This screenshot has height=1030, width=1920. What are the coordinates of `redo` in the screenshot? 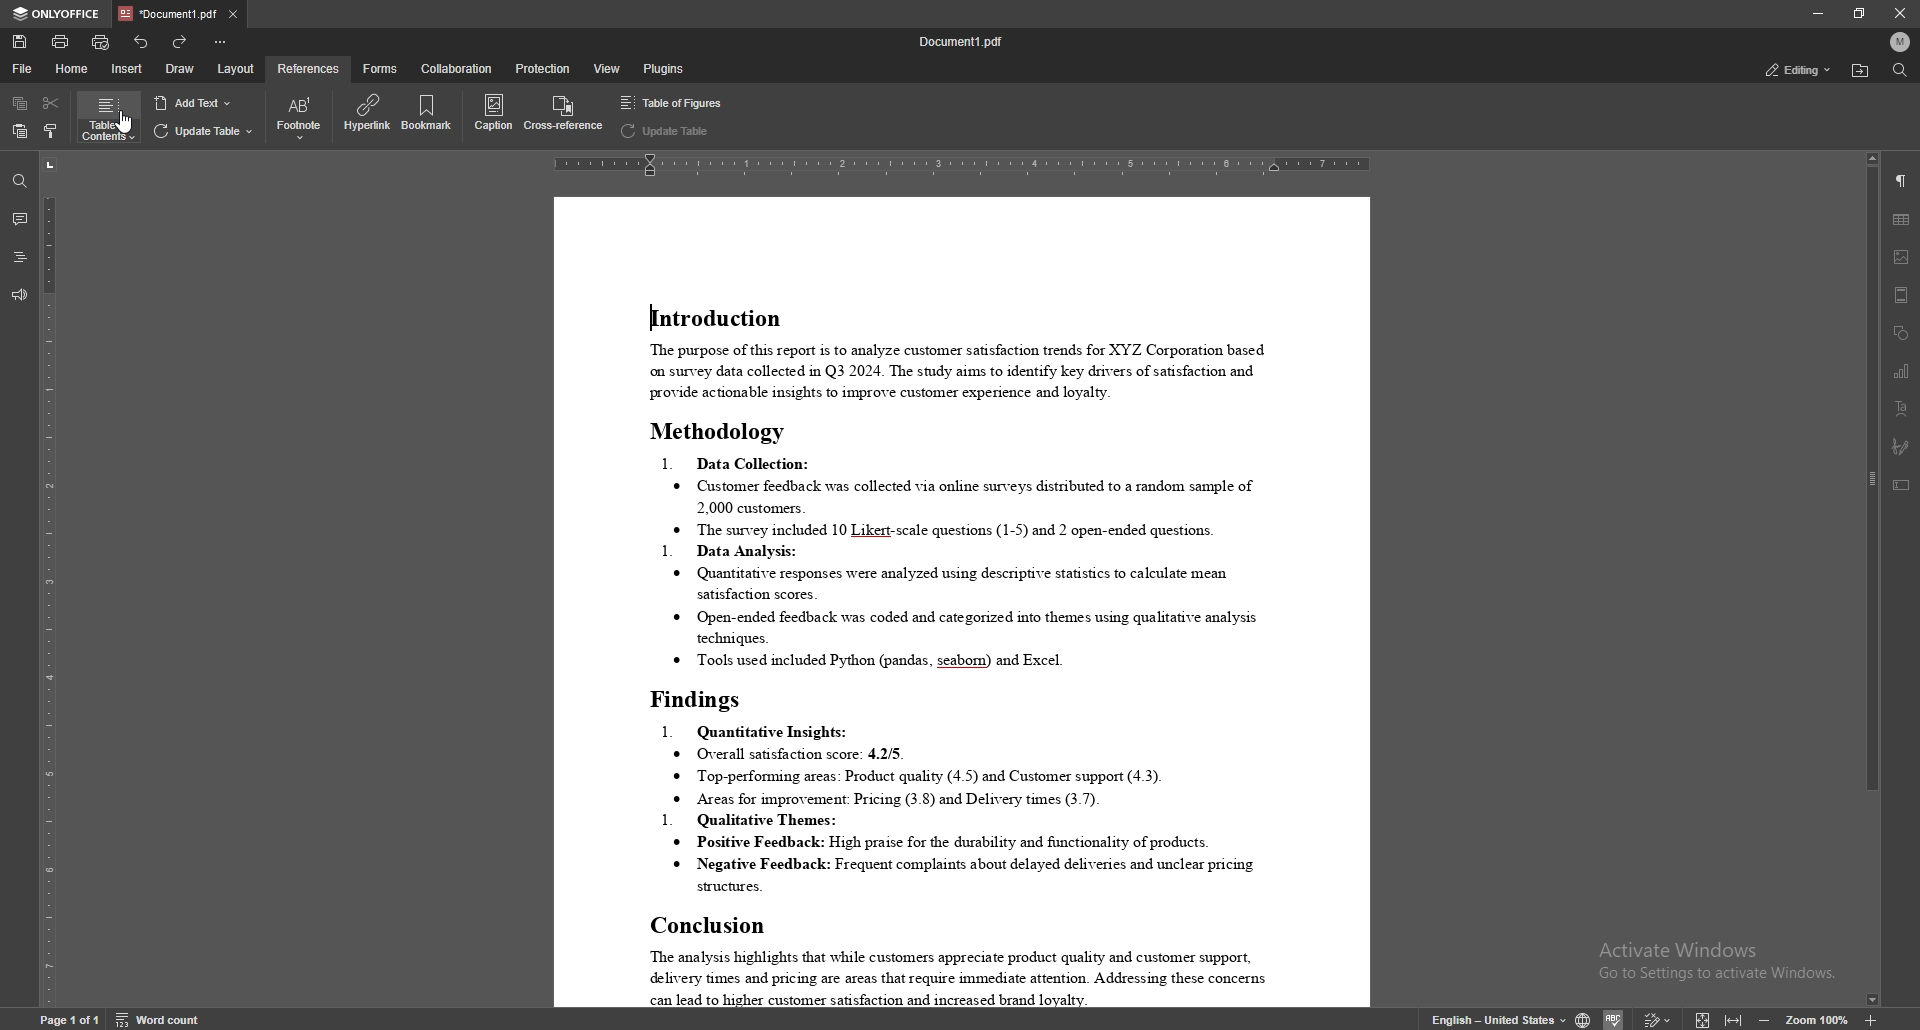 It's located at (183, 42).